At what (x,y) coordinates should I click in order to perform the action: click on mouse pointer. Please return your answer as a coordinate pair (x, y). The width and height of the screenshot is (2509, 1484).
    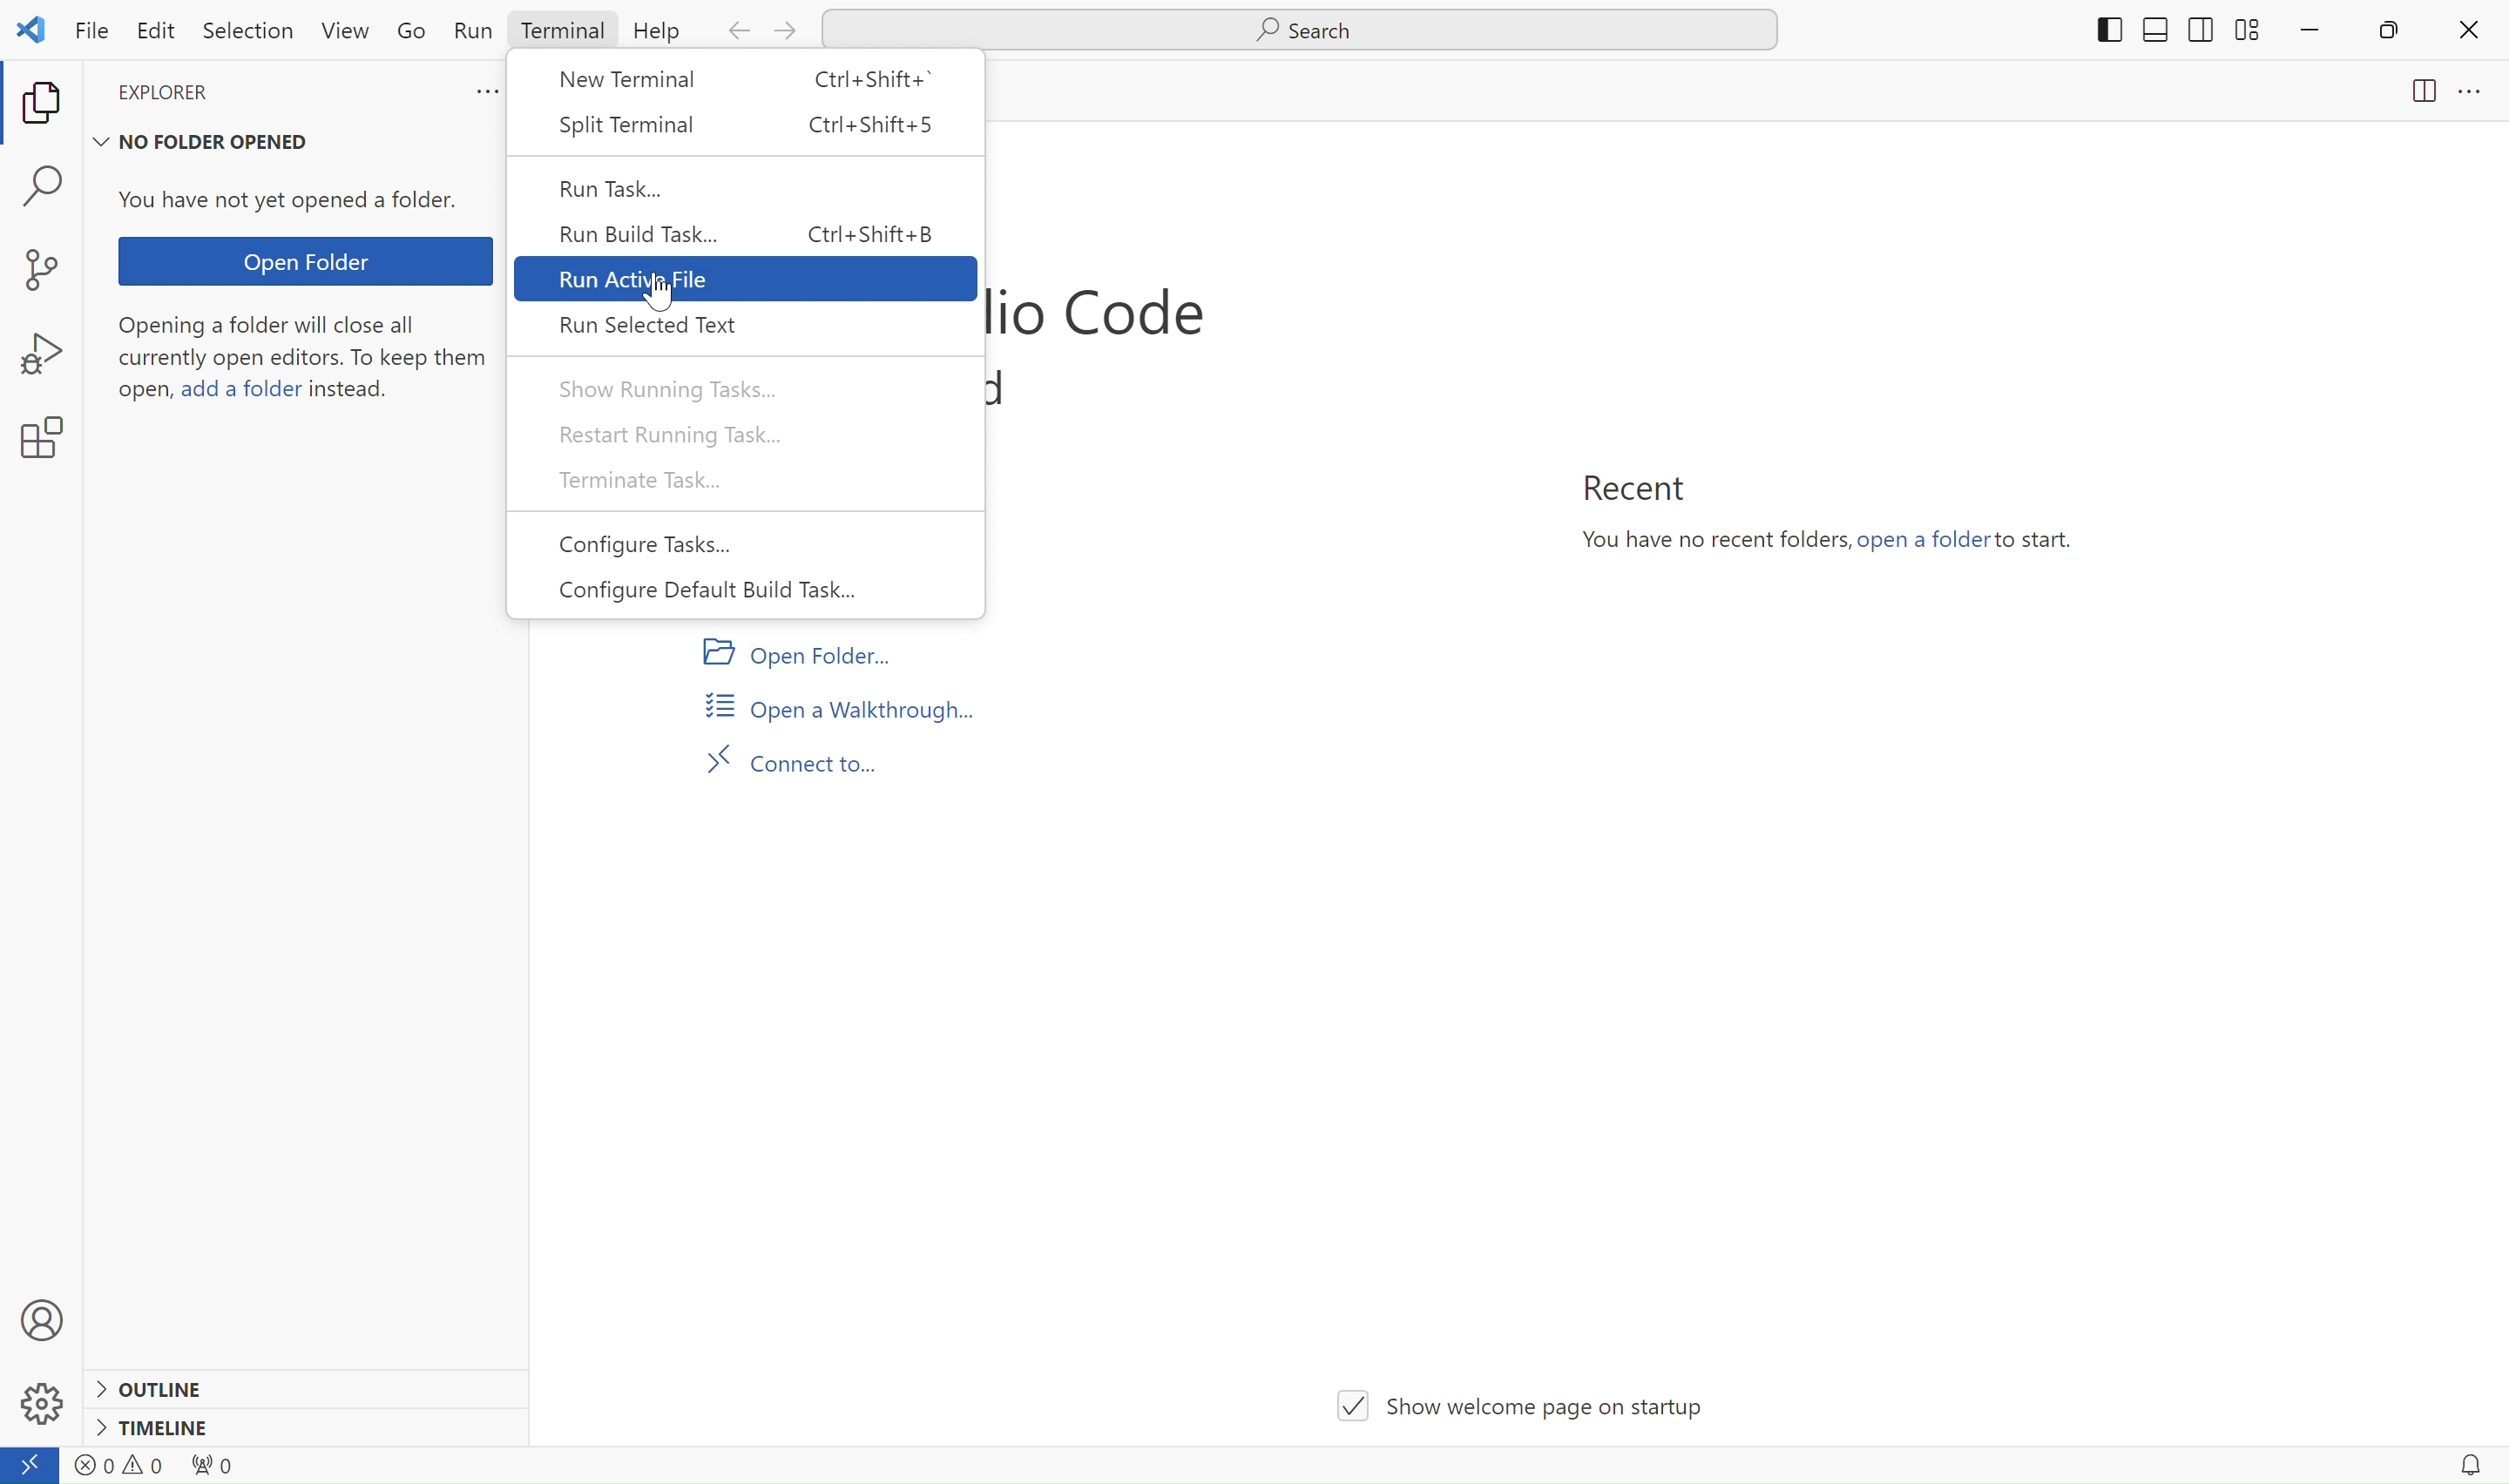
    Looking at the image, I should click on (664, 298).